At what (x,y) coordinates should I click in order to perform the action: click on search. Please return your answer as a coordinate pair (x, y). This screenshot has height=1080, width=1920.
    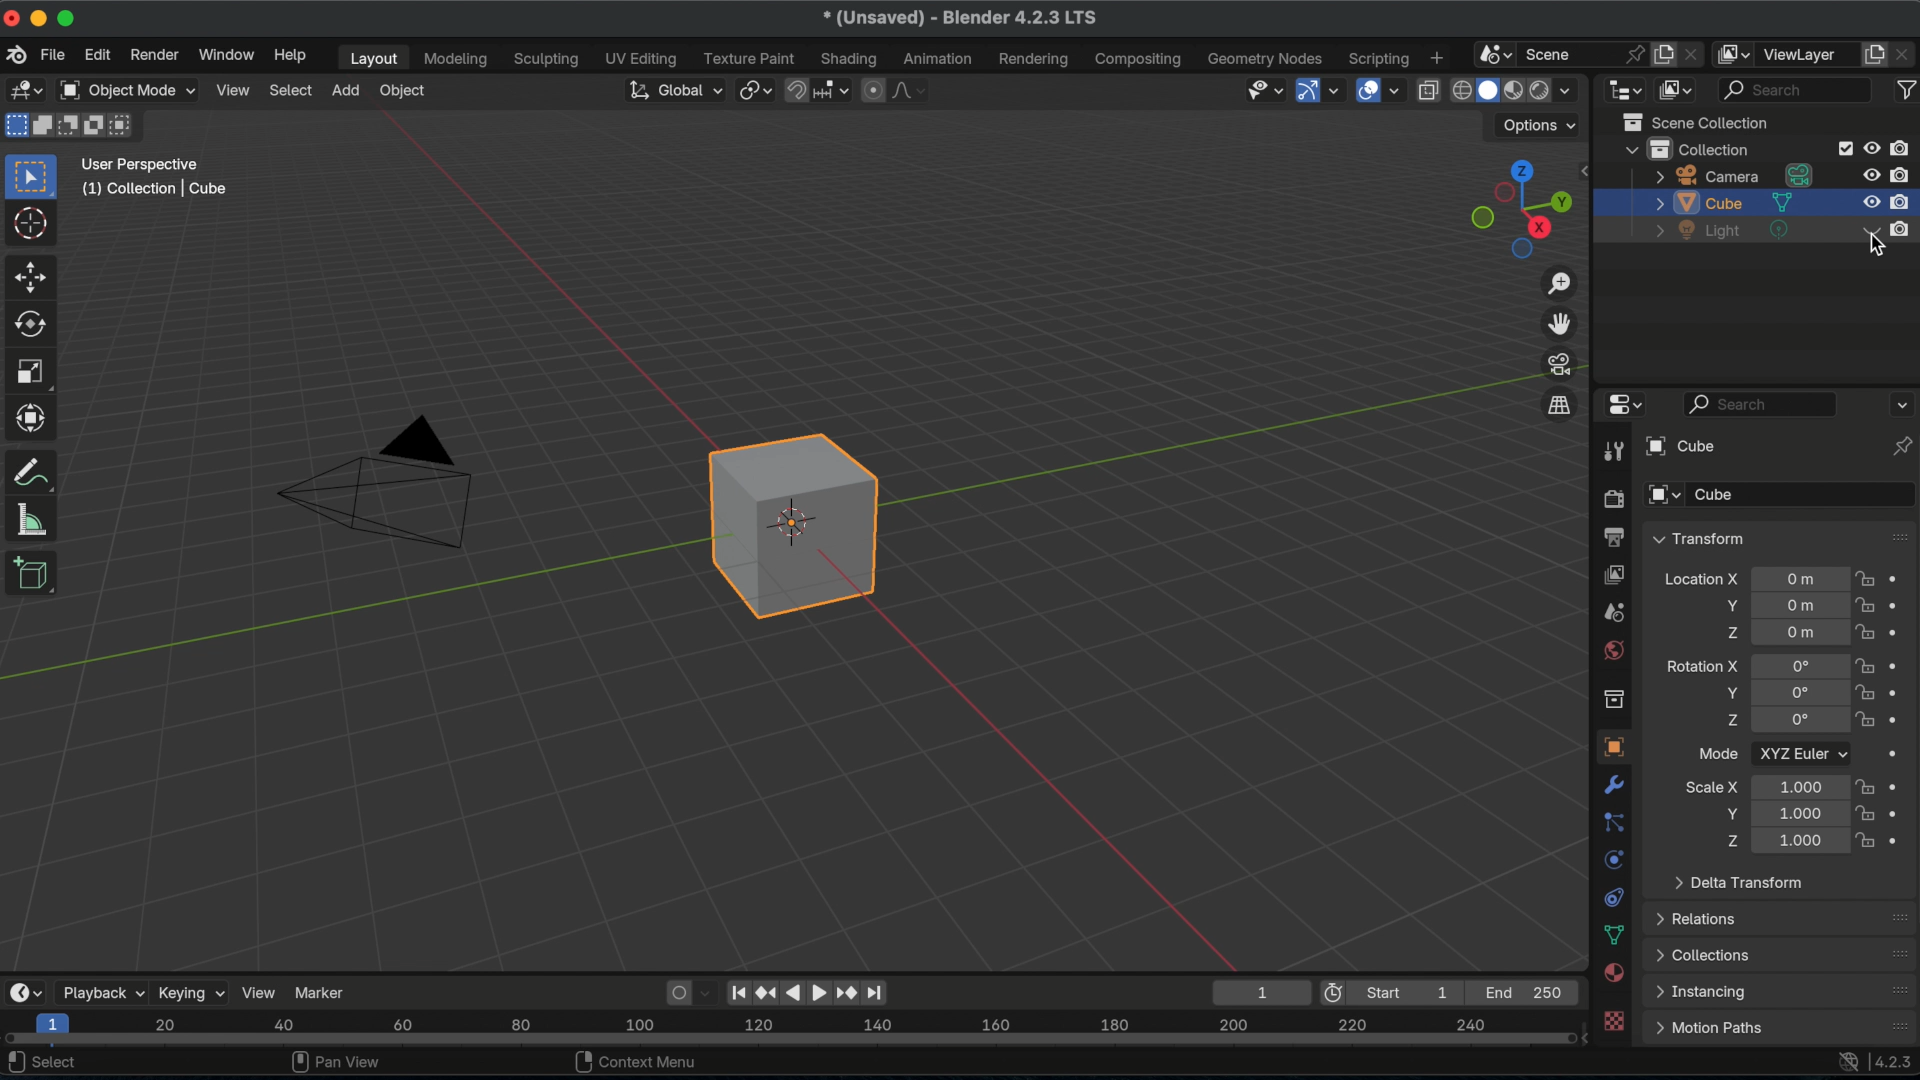
    Looking at the image, I should click on (1784, 91).